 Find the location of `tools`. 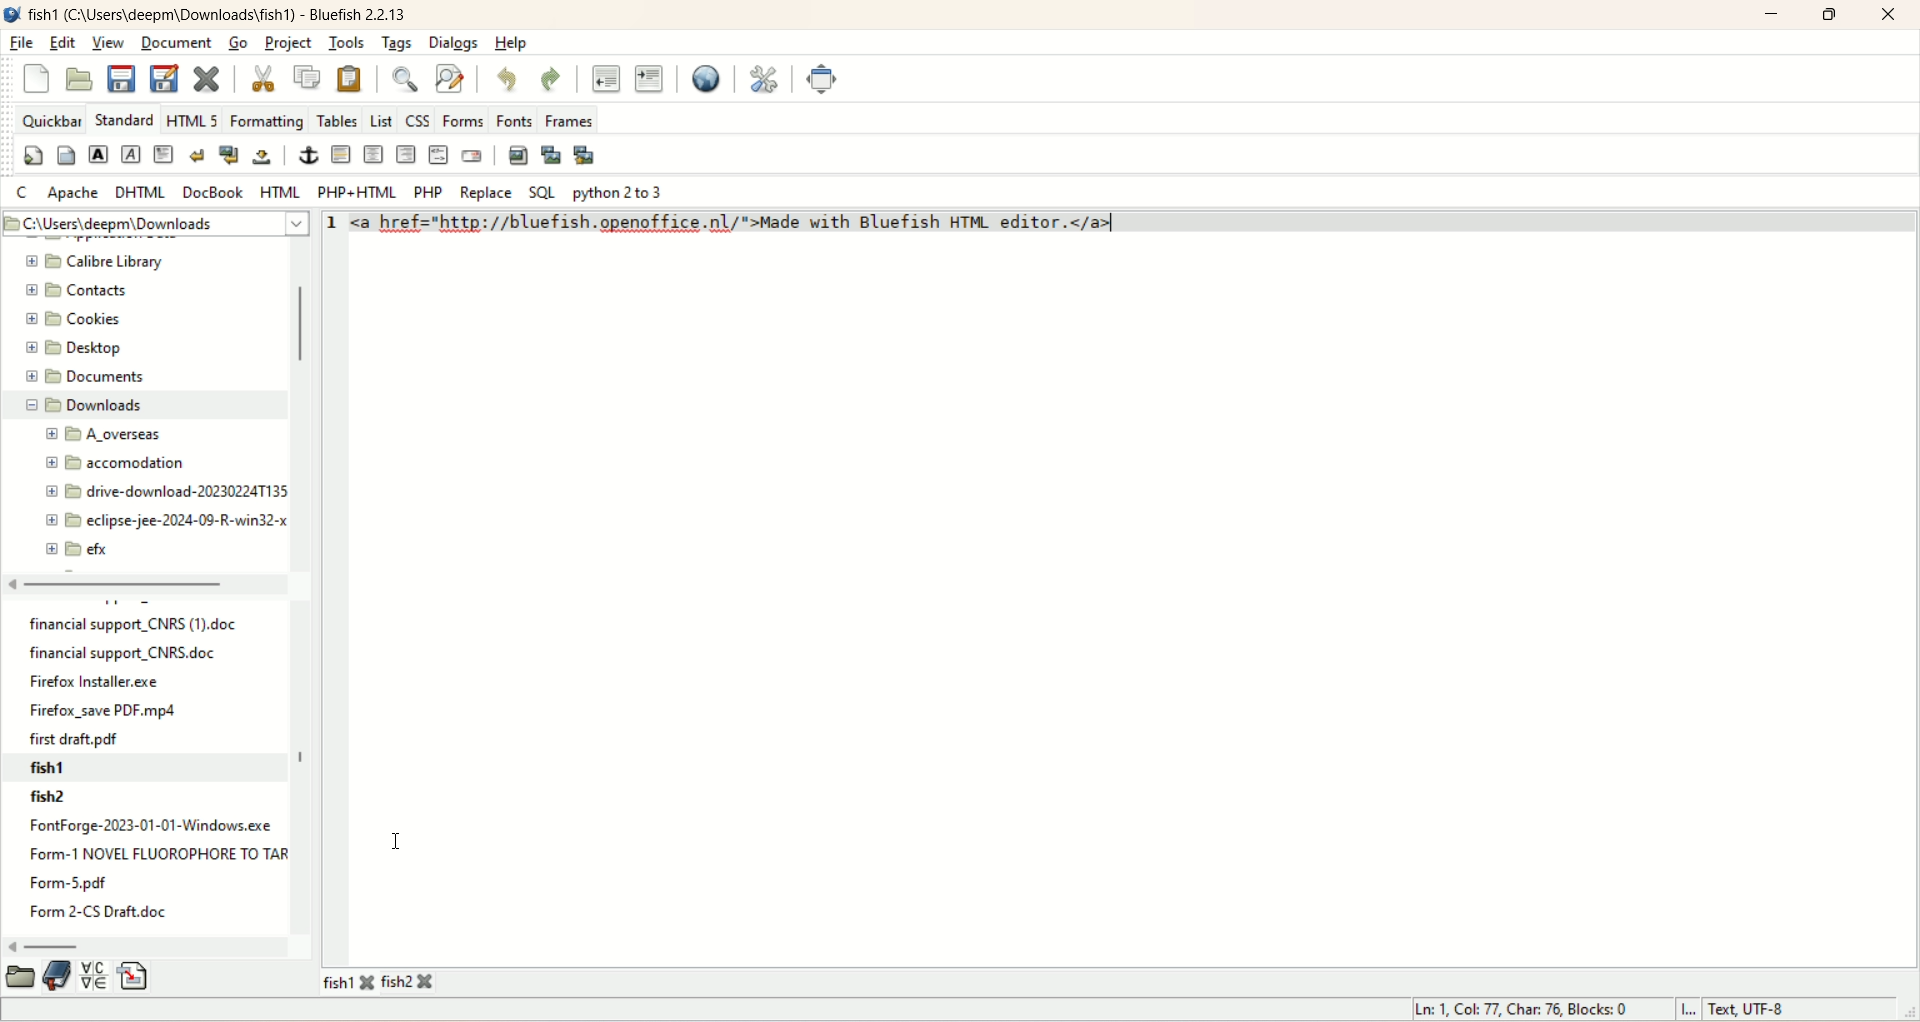

tools is located at coordinates (349, 43).